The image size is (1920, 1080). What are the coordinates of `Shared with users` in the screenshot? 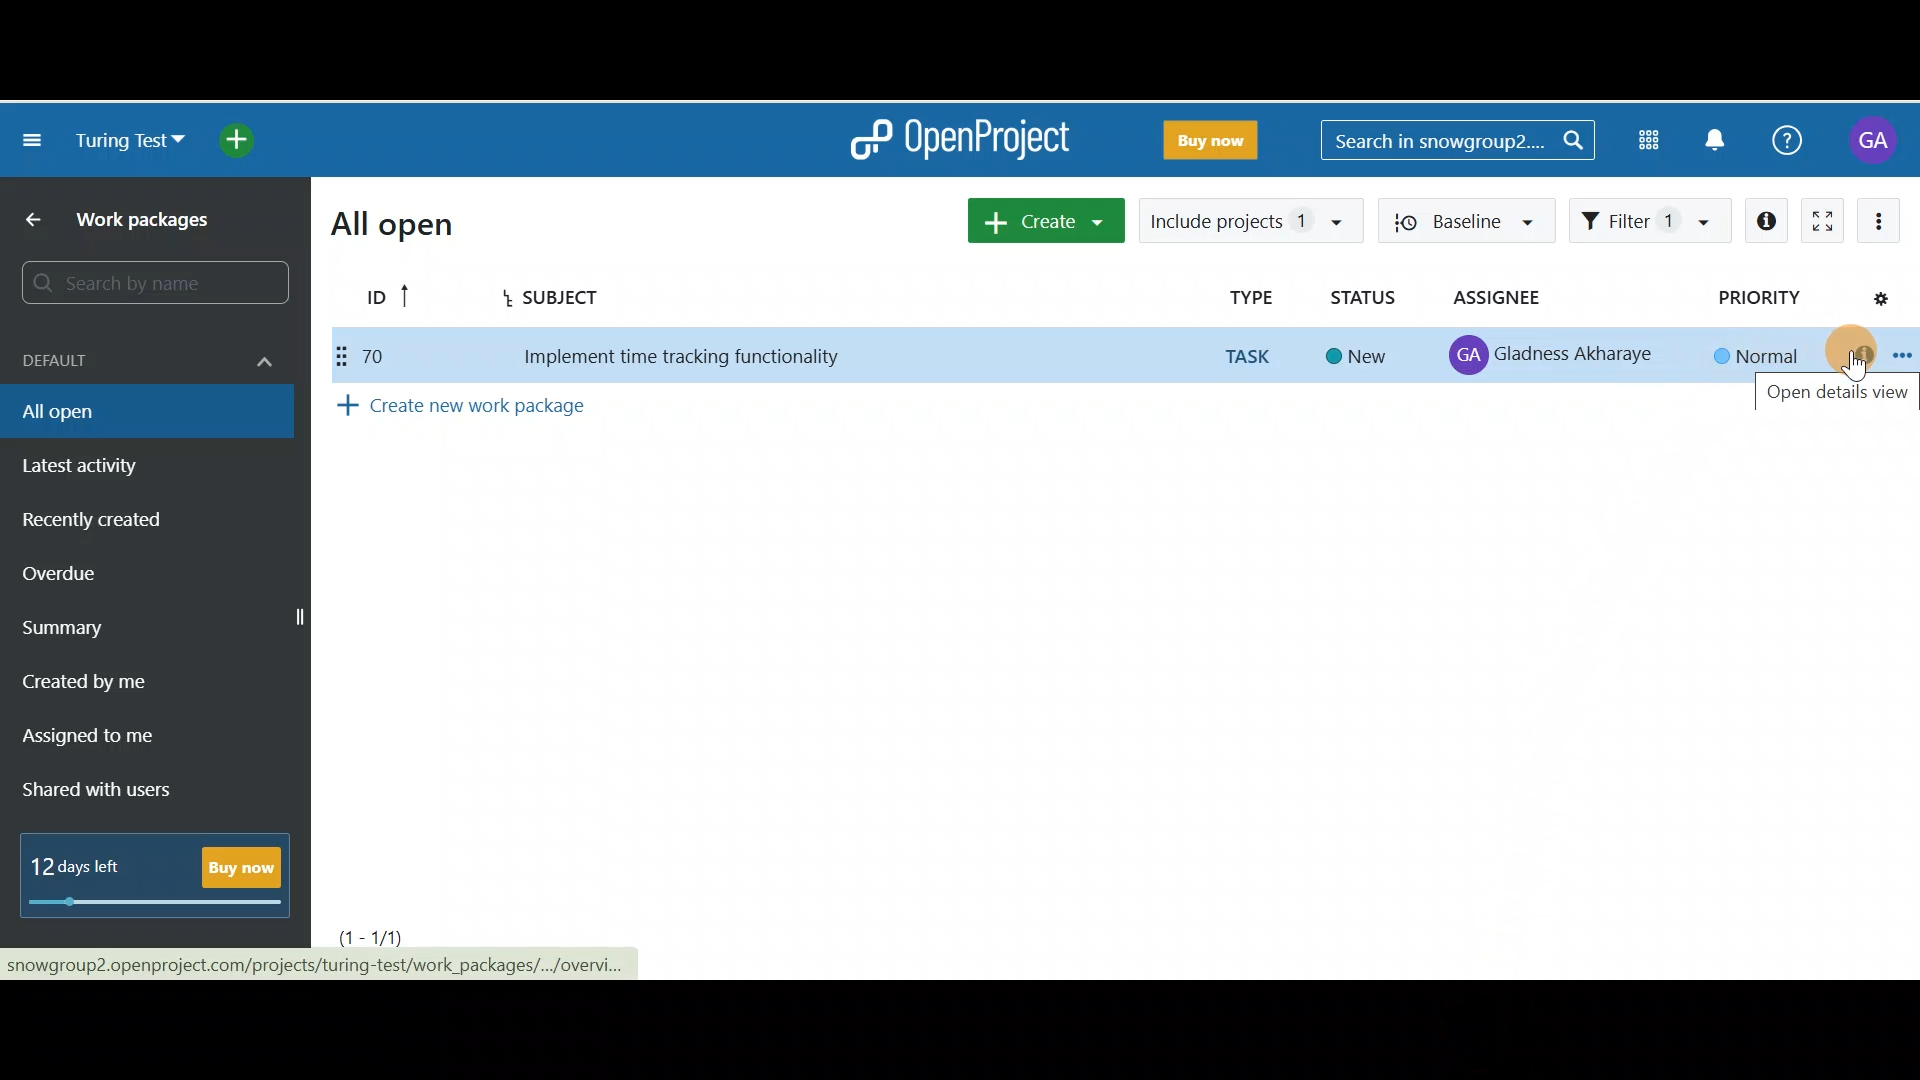 It's located at (113, 791).